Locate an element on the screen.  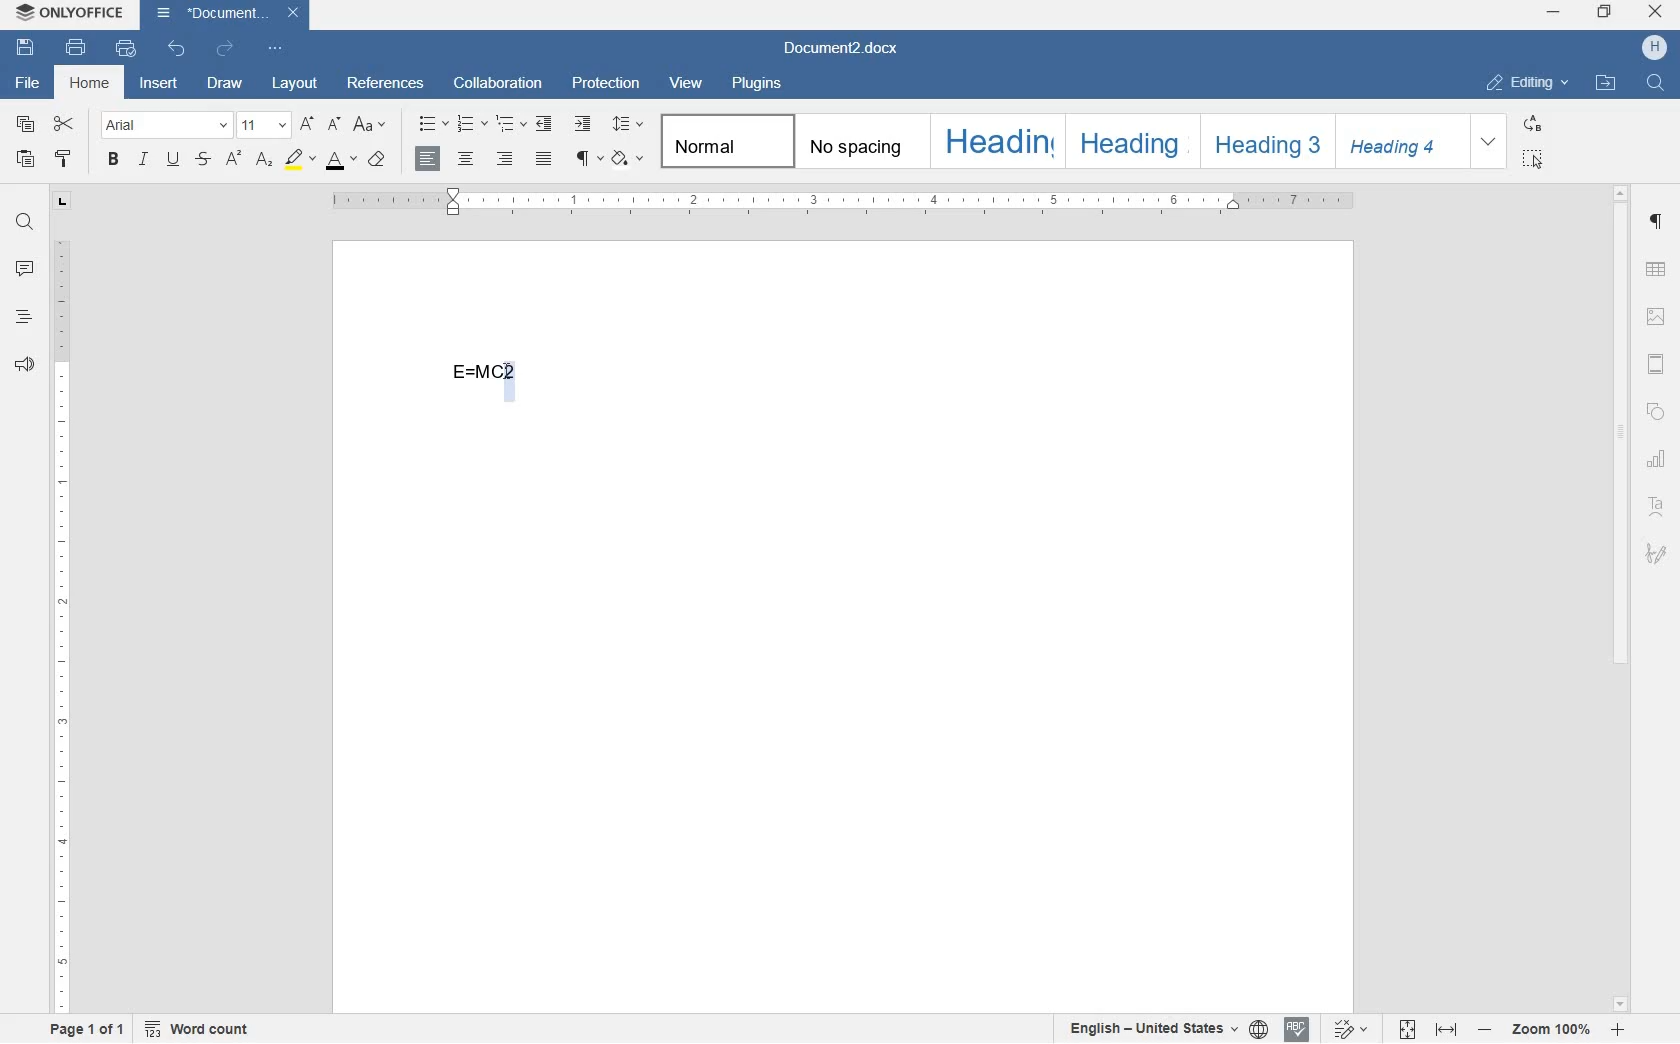
font size is located at coordinates (265, 125).